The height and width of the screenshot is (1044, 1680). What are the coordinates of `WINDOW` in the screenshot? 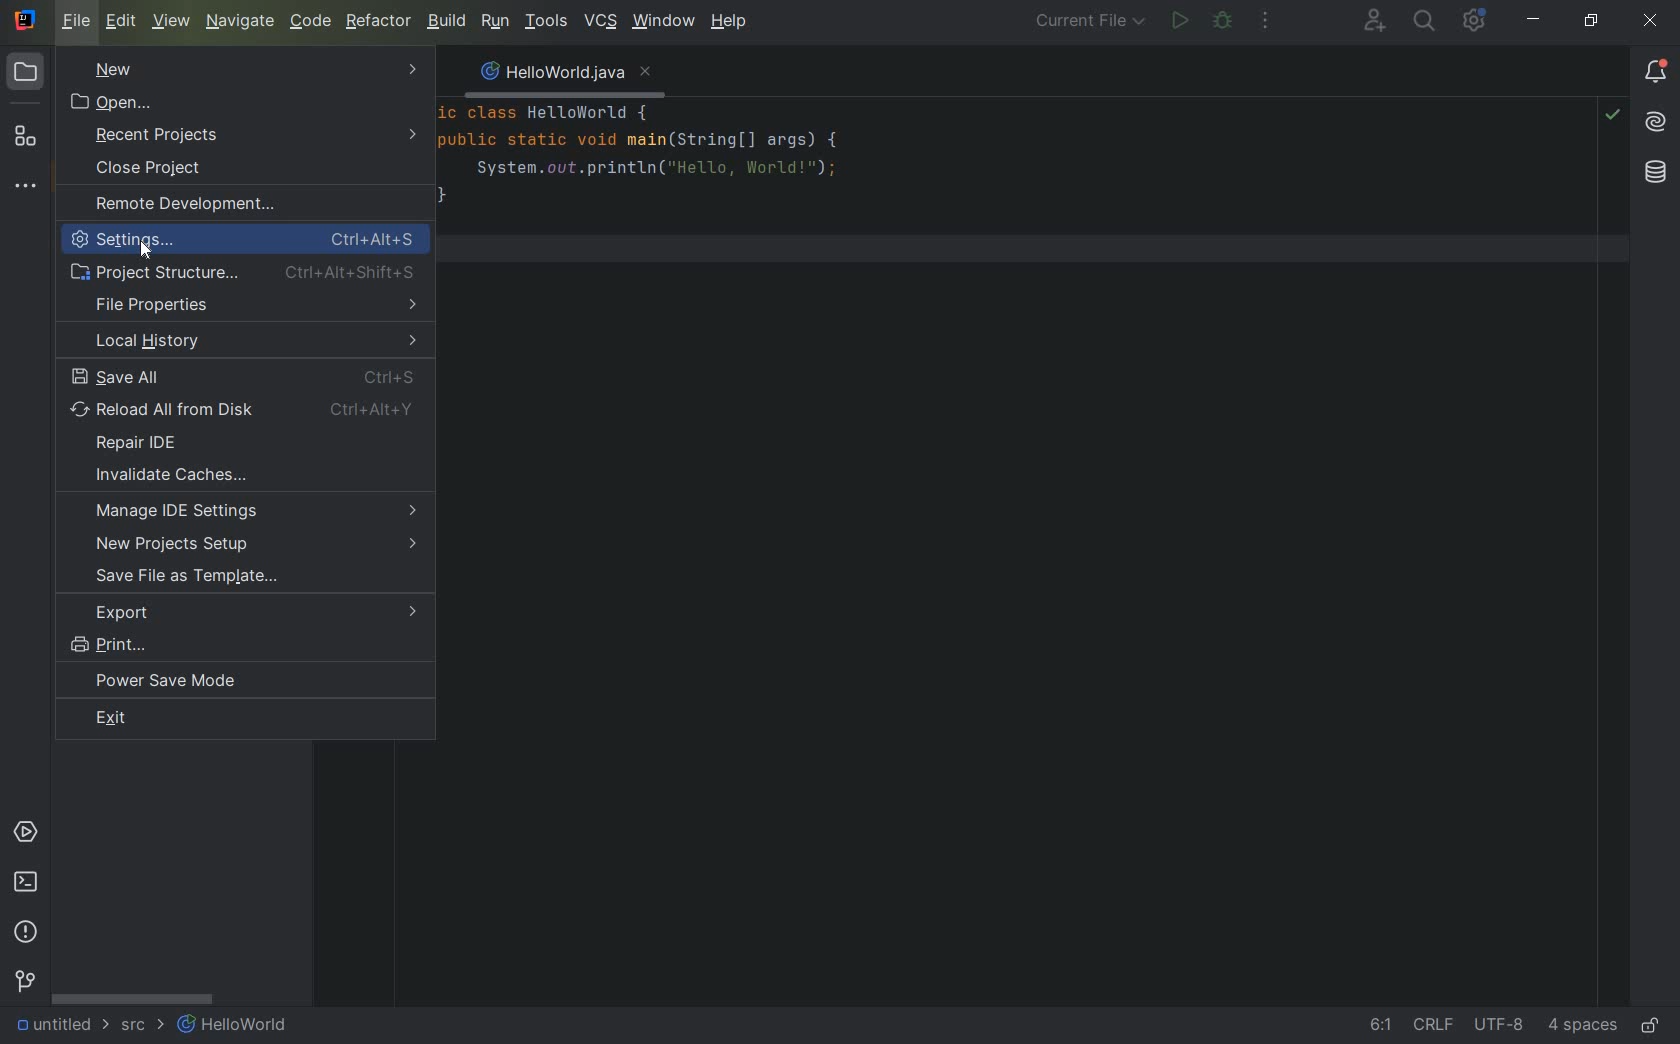 It's located at (662, 23).